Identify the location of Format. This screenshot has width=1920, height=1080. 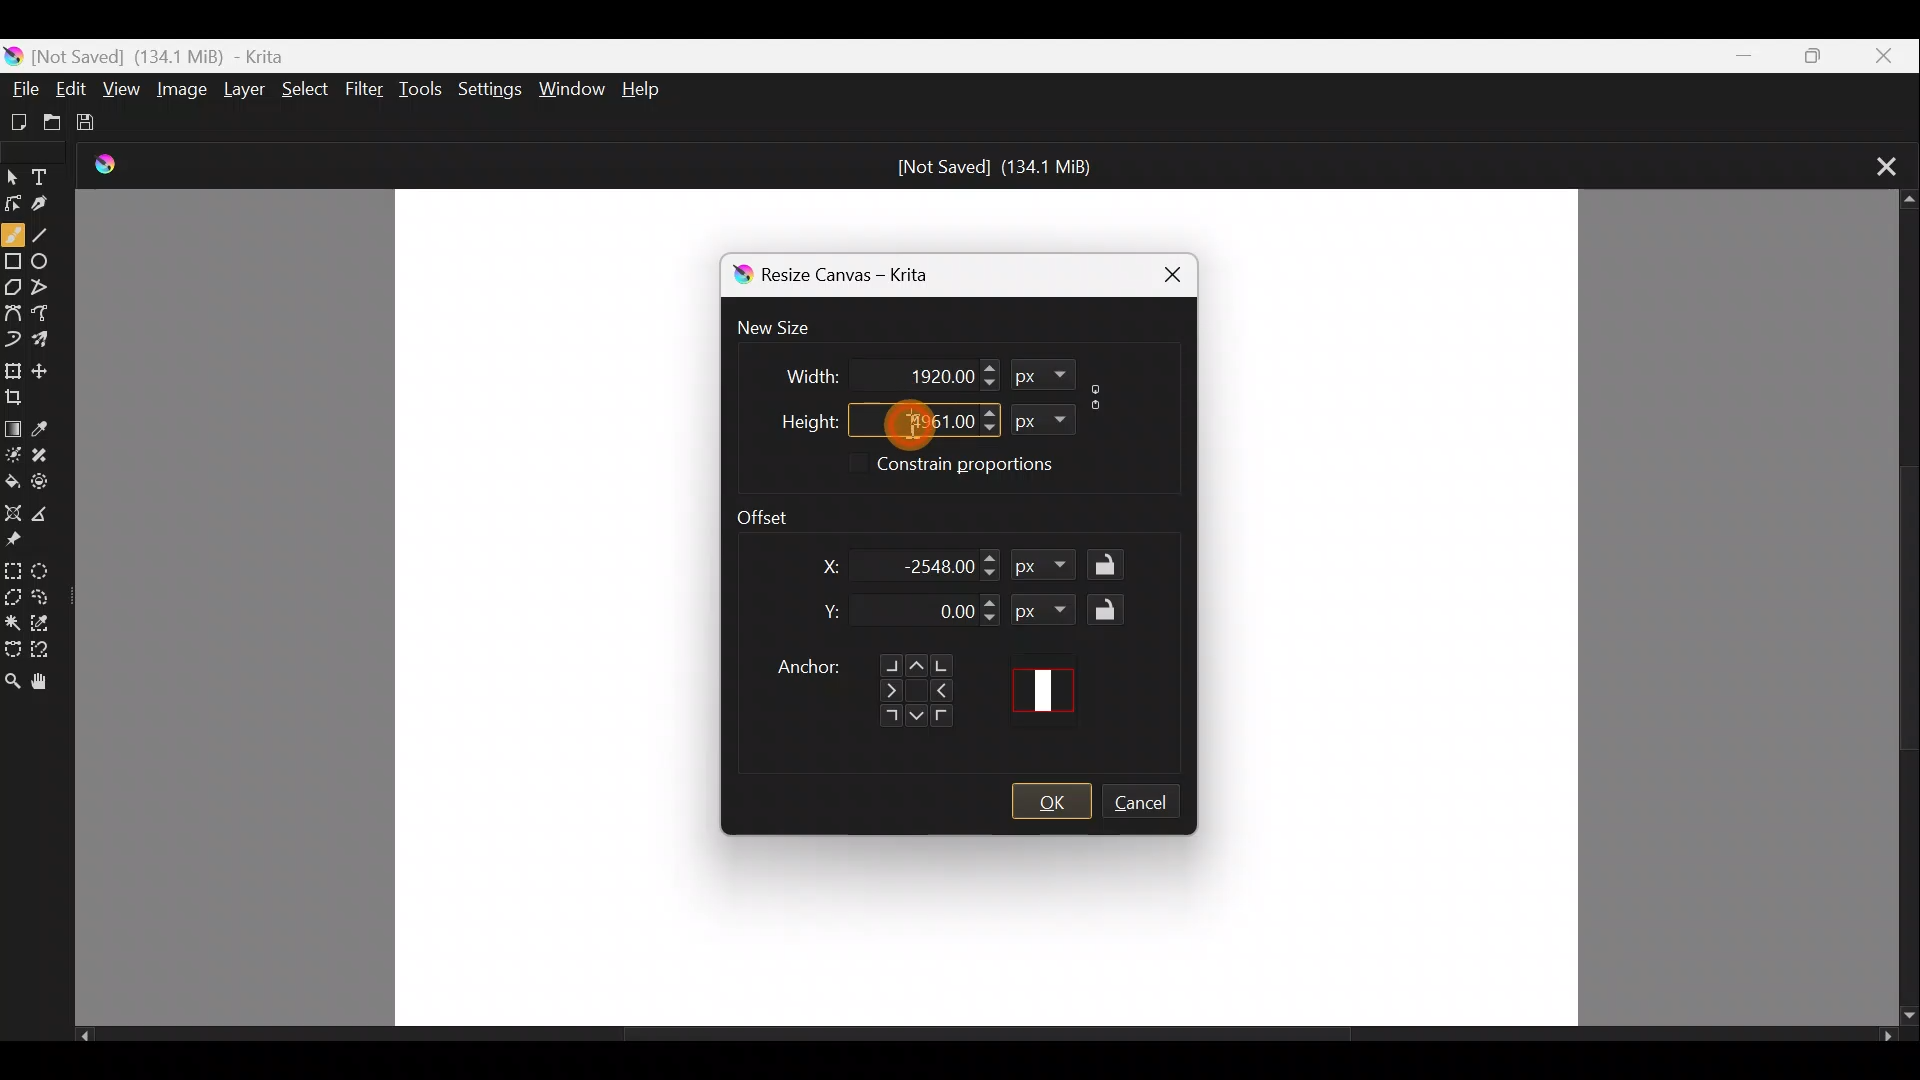
(1049, 568).